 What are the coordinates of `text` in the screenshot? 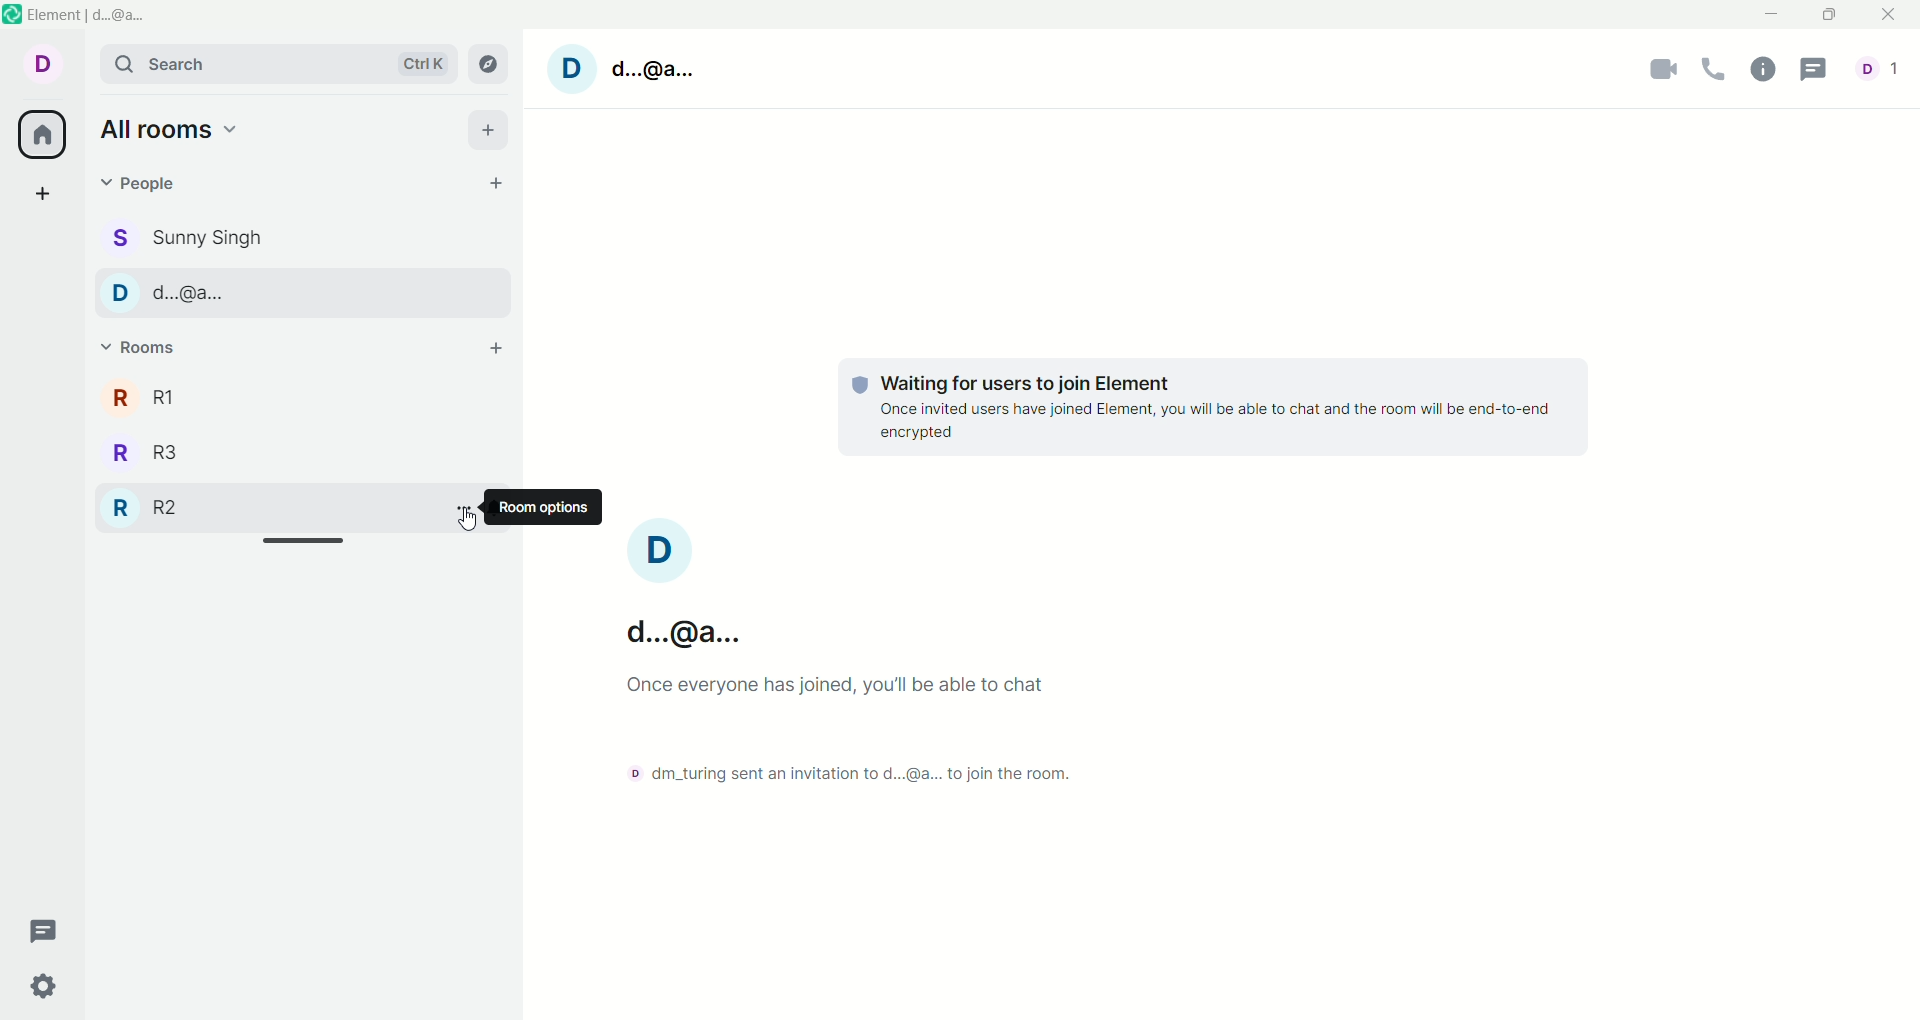 It's located at (866, 657).